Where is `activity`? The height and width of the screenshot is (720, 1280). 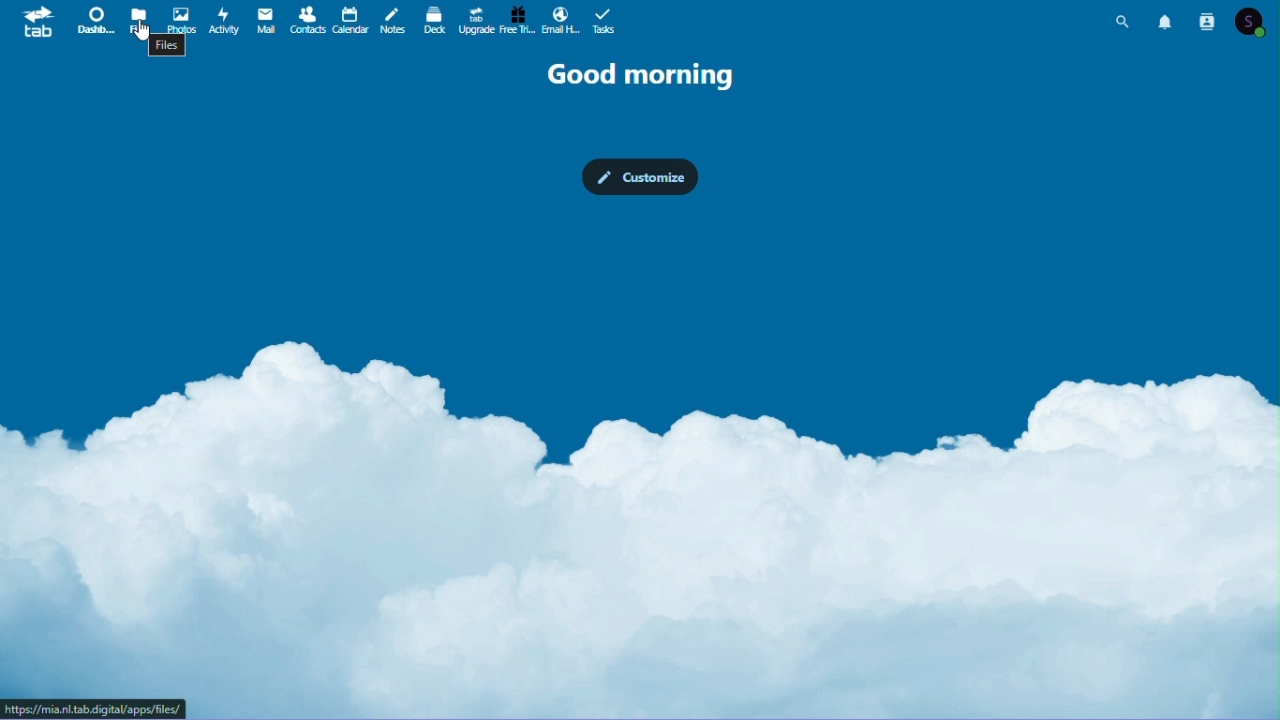 activity is located at coordinates (221, 19).